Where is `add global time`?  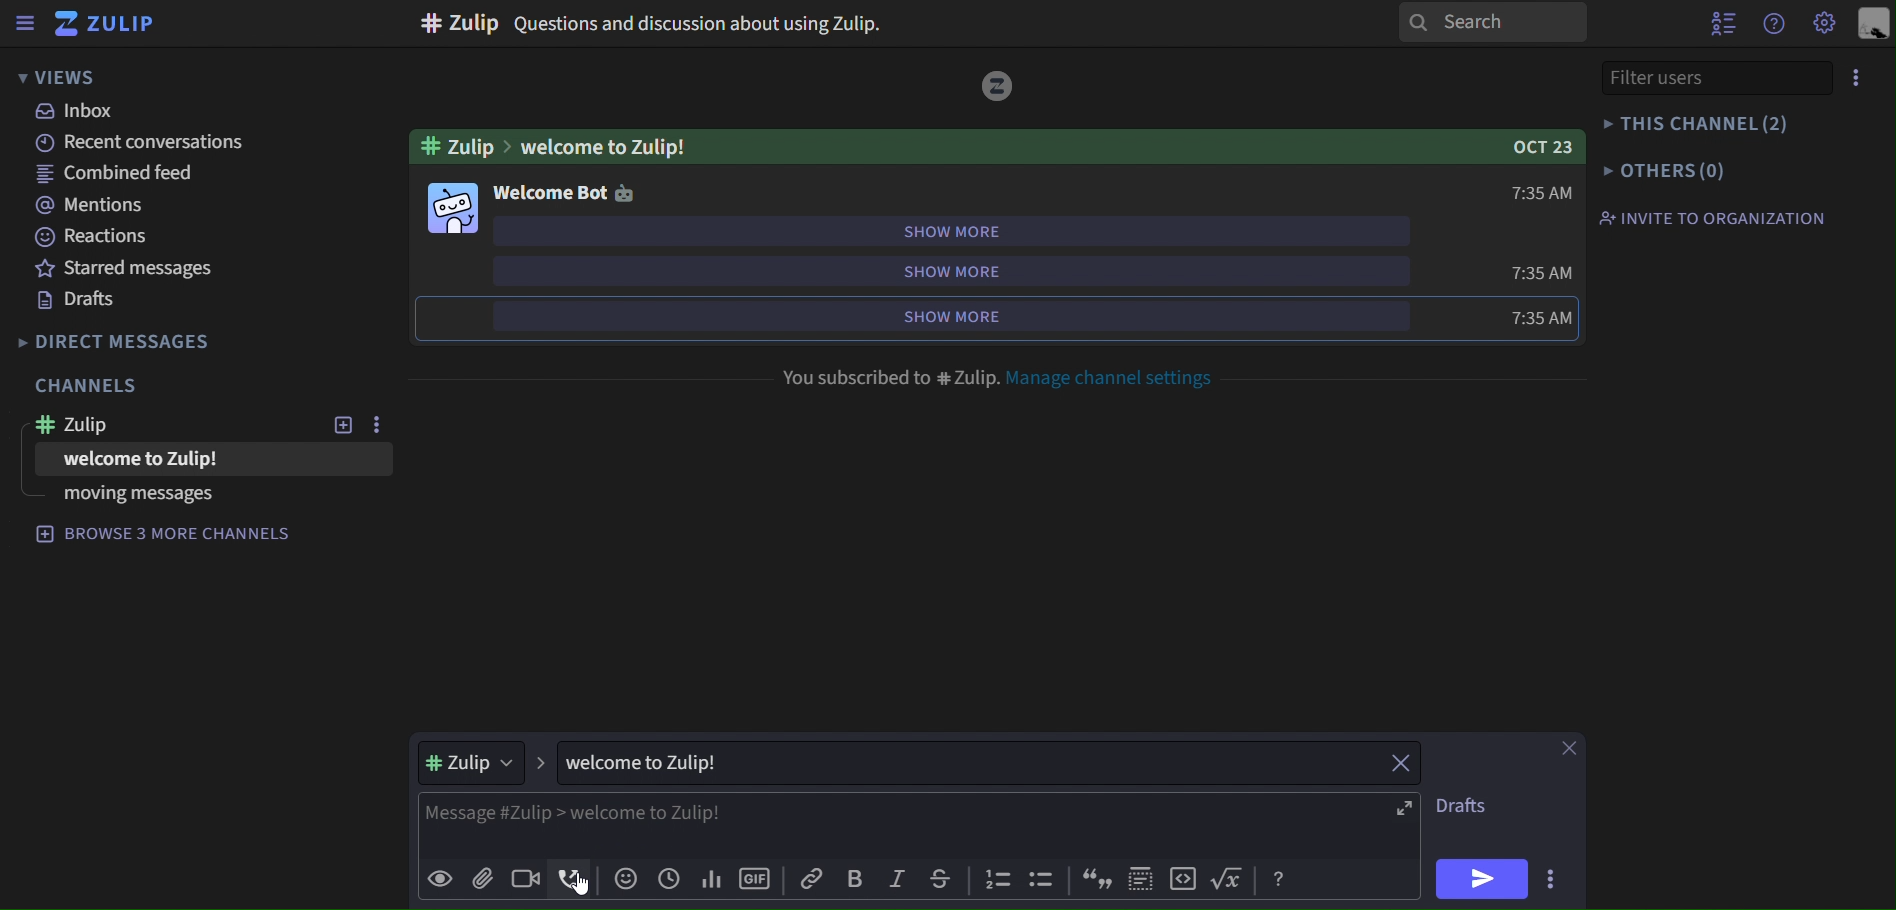 add global time is located at coordinates (667, 878).